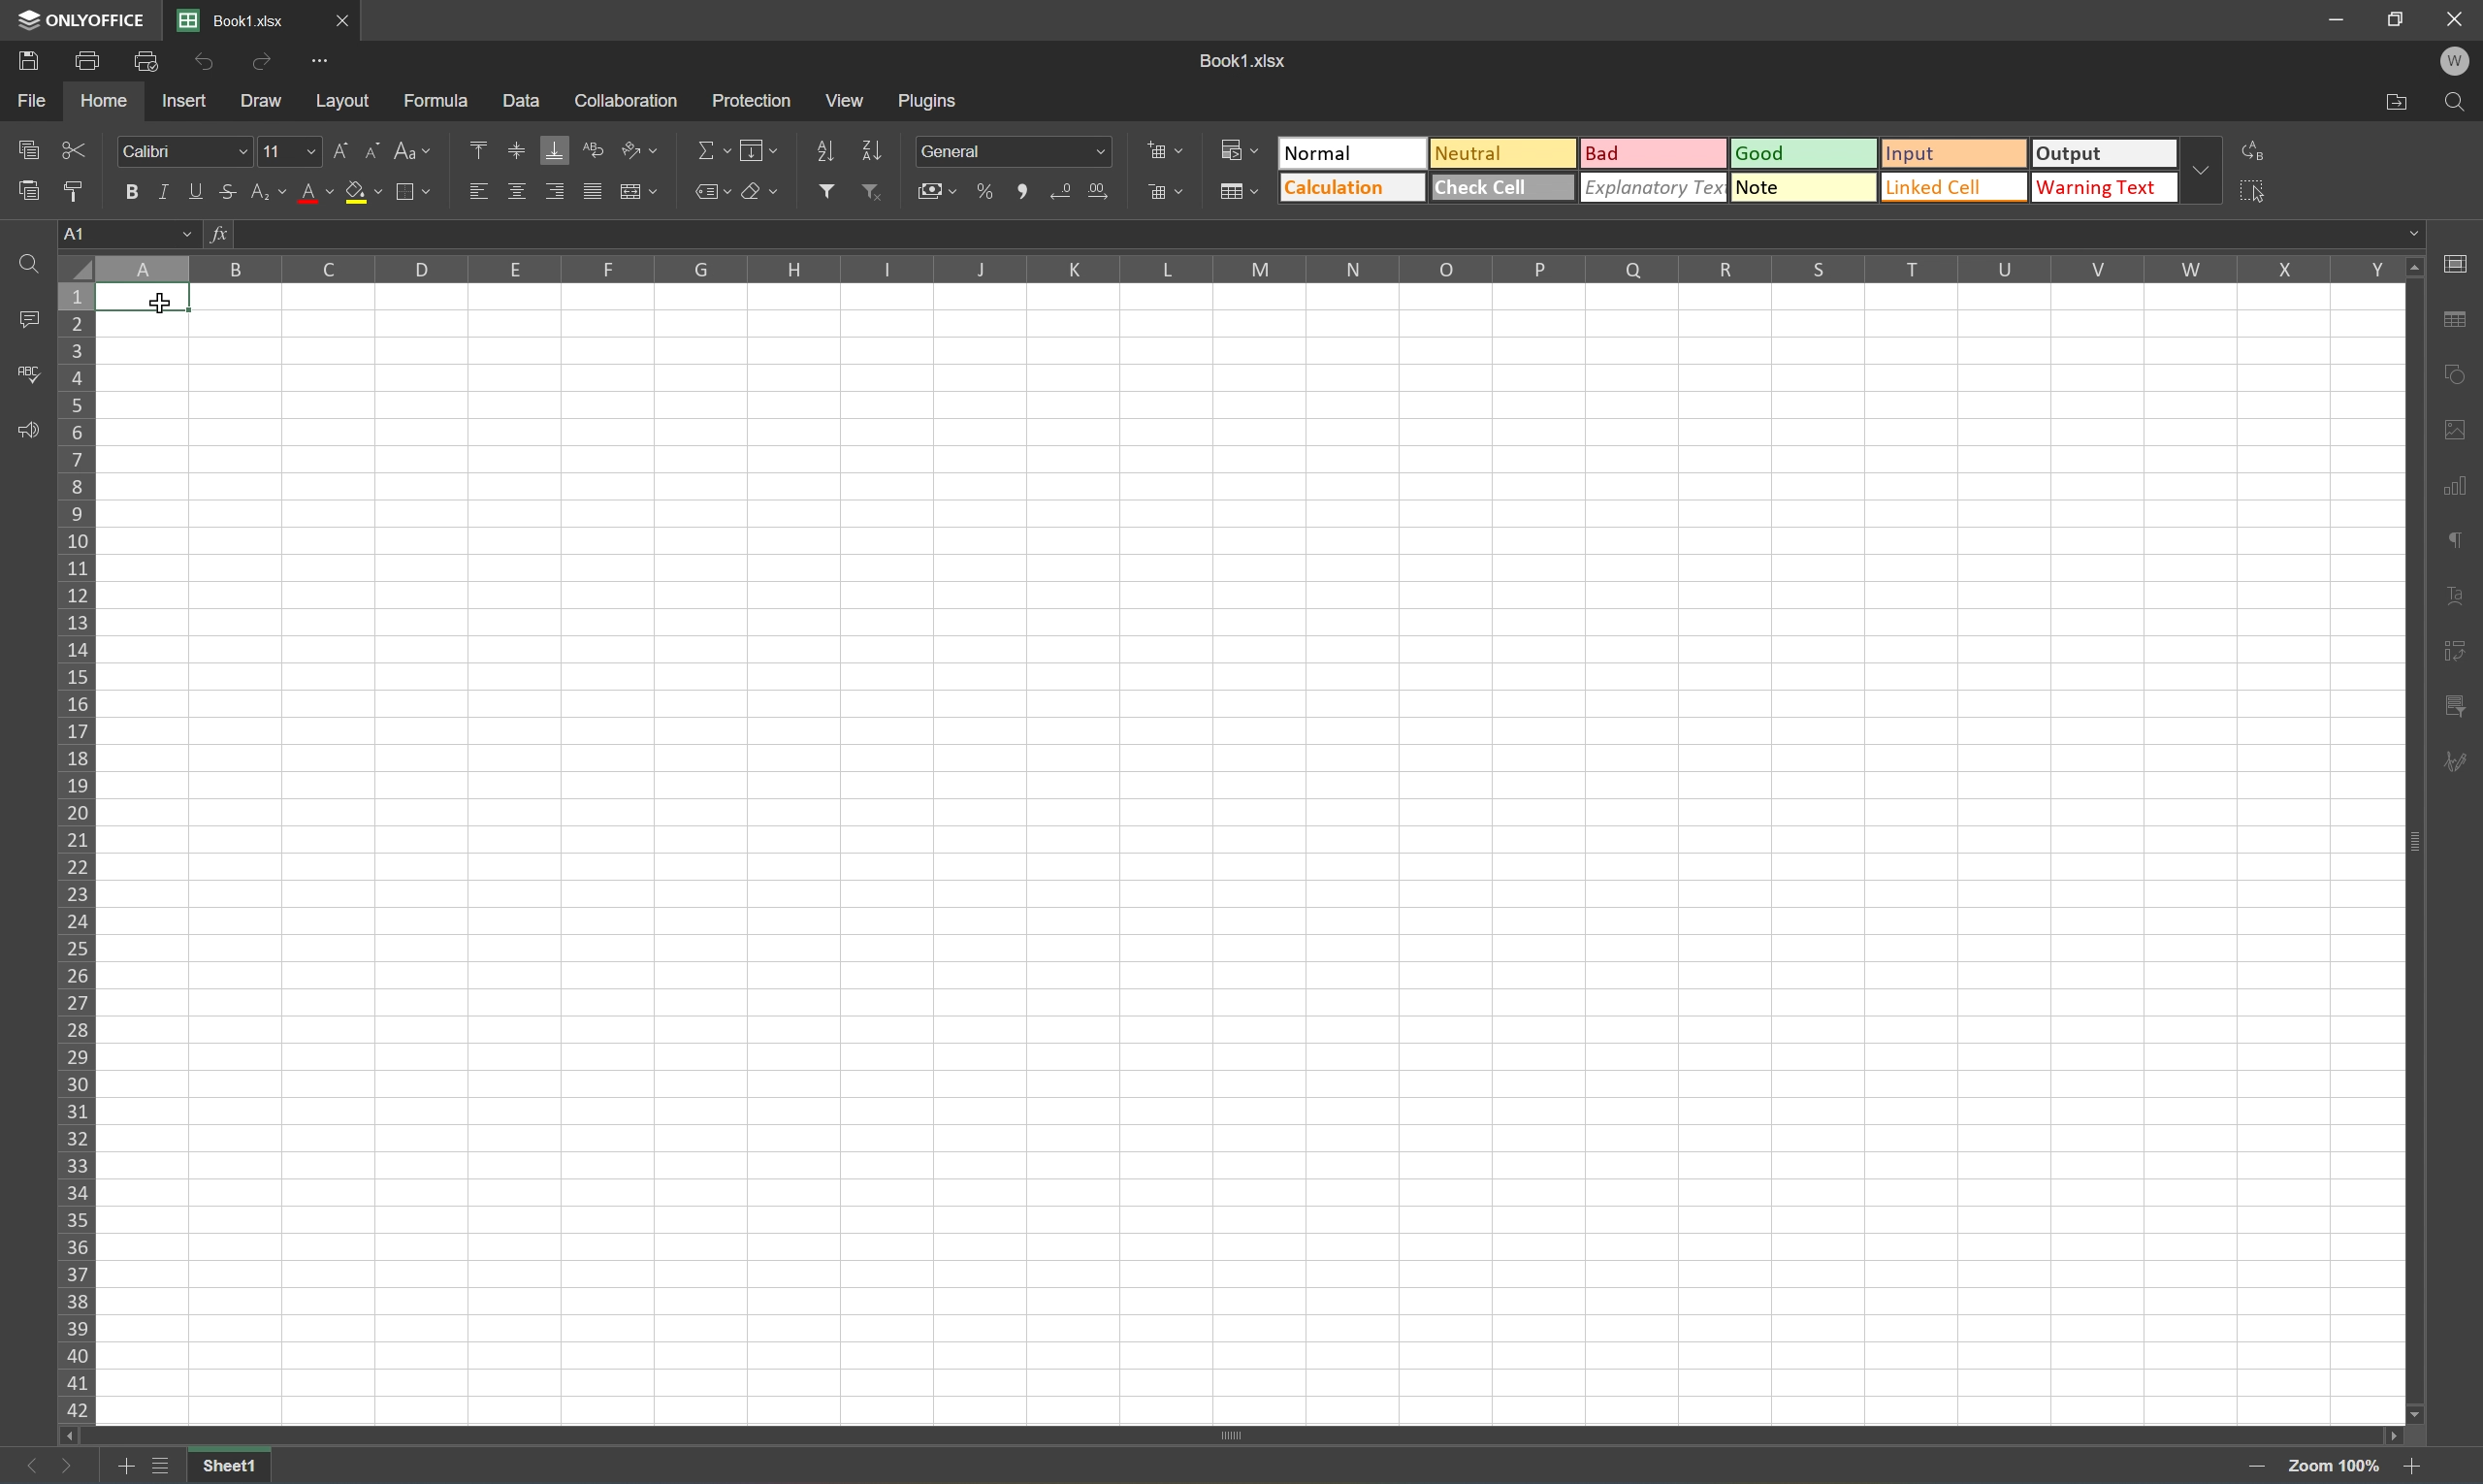 The width and height of the screenshot is (2483, 1484). Describe the element at coordinates (315, 192) in the screenshot. I see `Font color` at that location.